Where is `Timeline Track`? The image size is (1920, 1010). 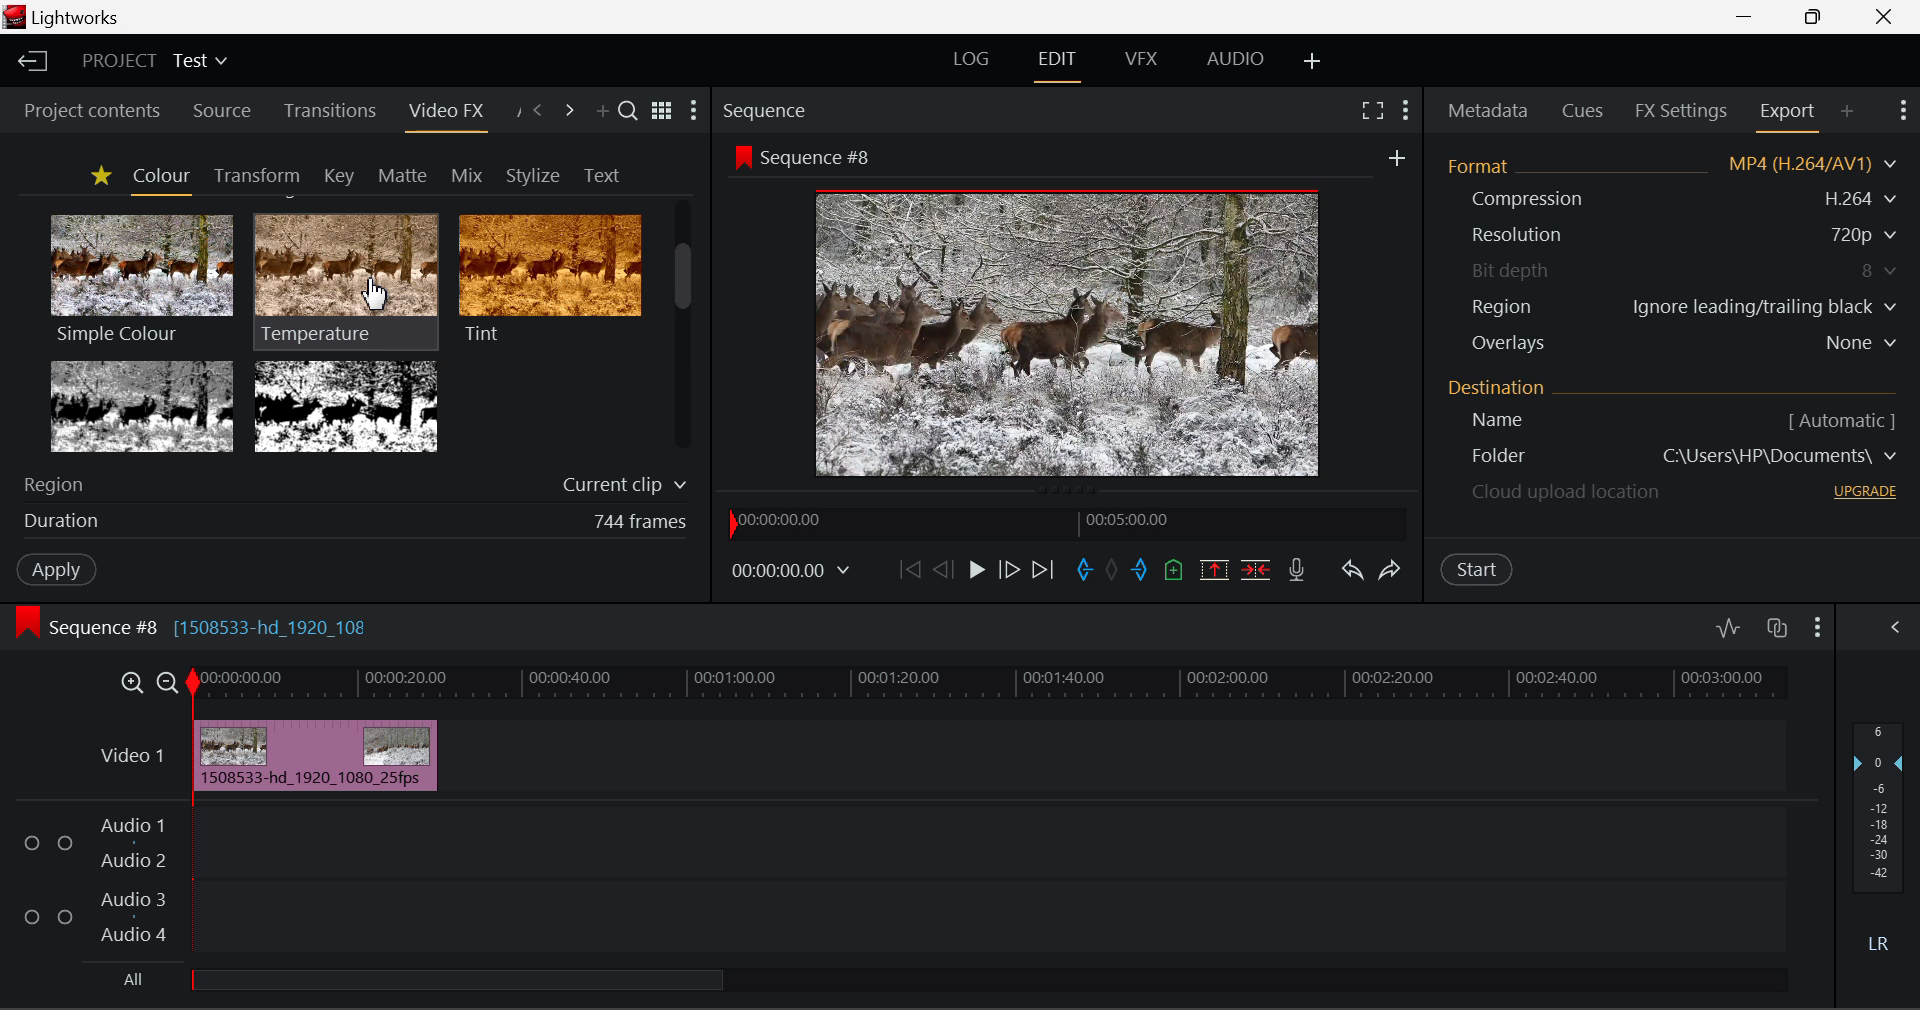 Timeline Track is located at coordinates (992, 684).